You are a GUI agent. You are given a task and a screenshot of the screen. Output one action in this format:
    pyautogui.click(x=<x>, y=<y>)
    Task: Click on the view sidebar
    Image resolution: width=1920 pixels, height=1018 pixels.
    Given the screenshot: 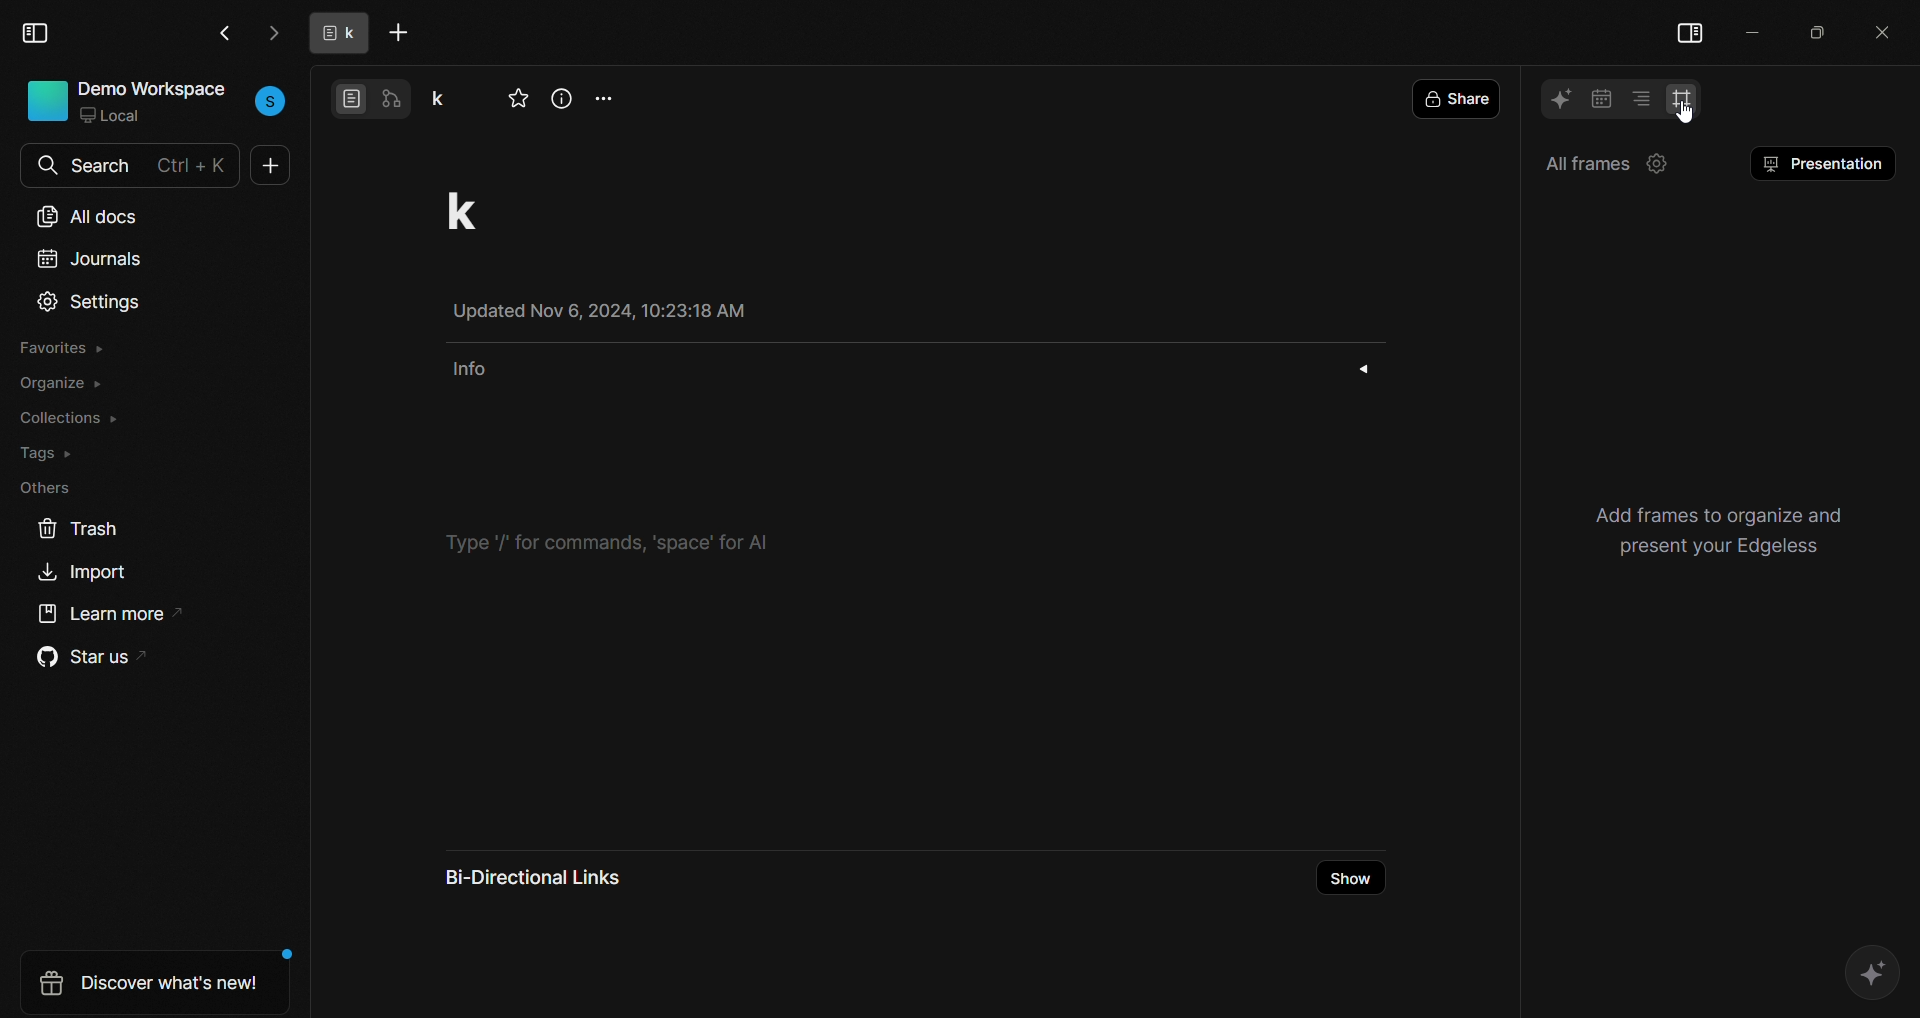 What is the action you would take?
    pyautogui.click(x=38, y=33)
    